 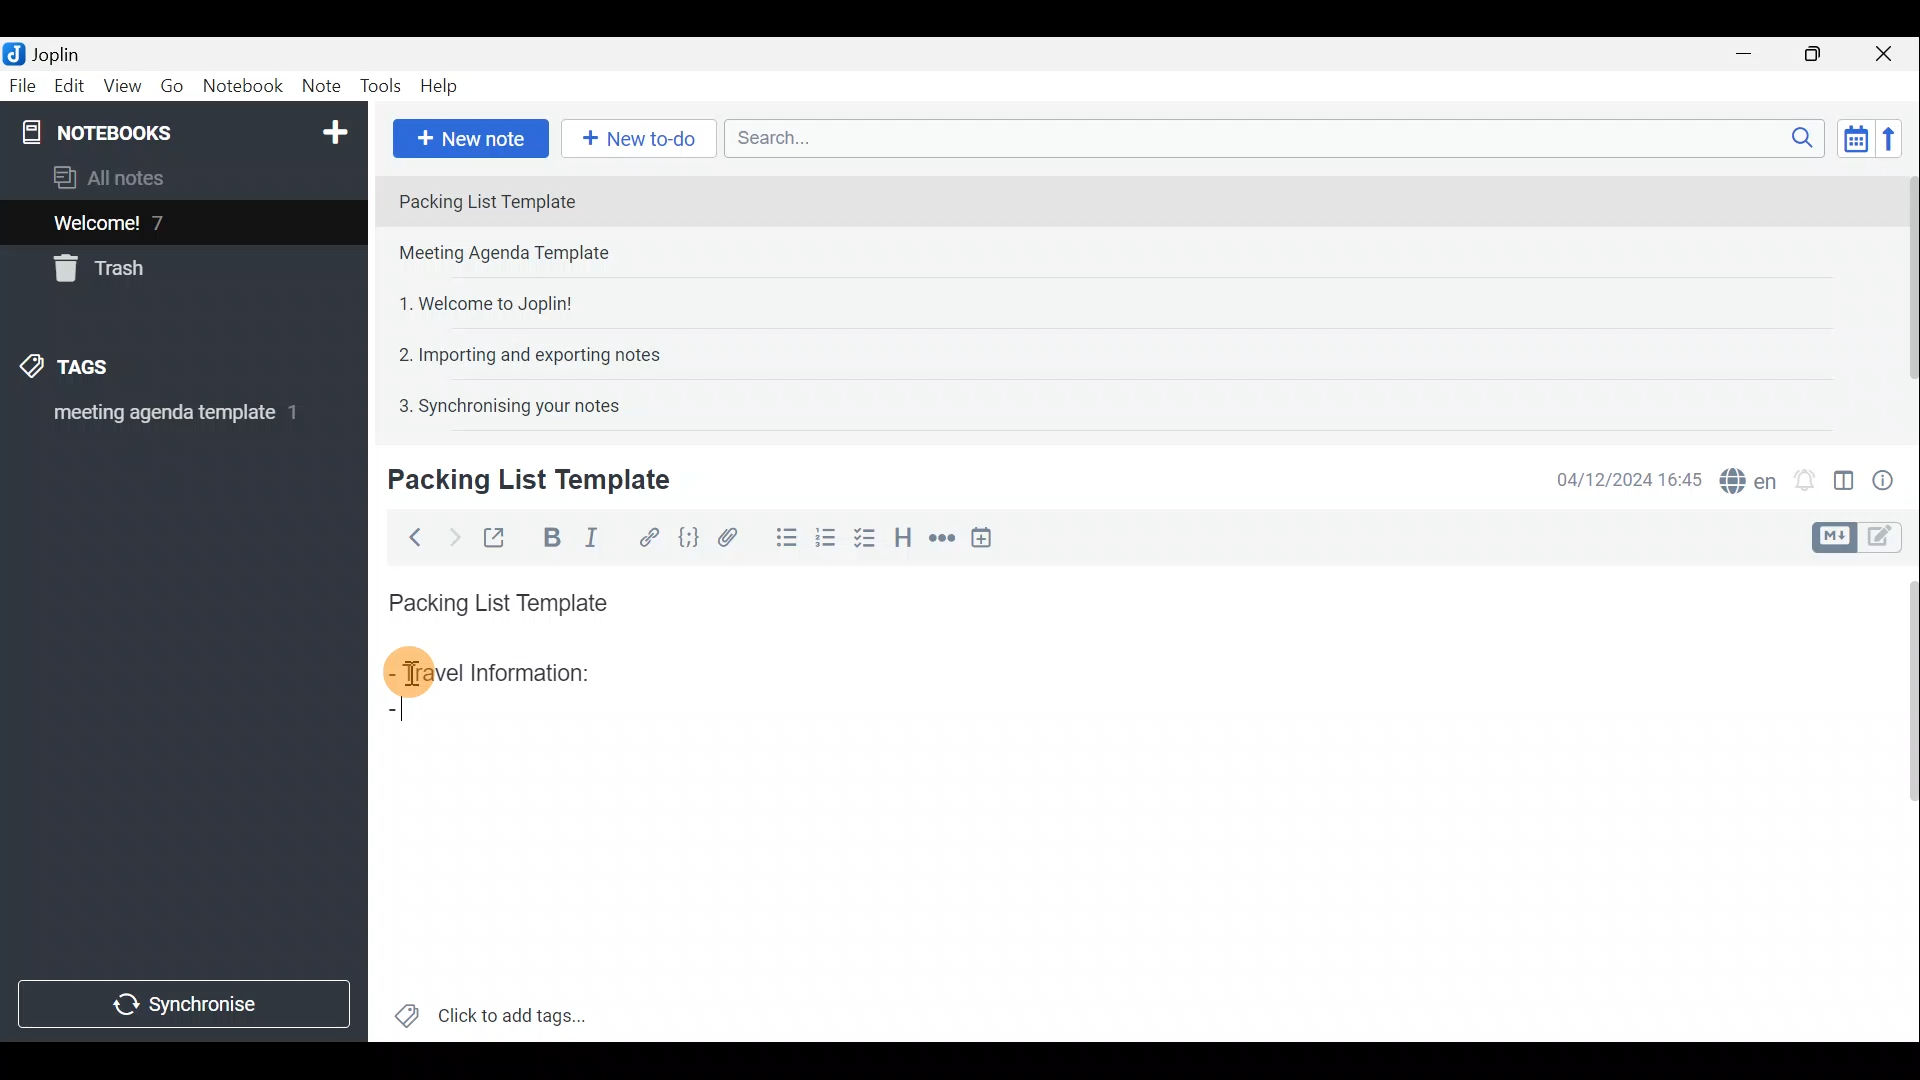 What do you see at coordinates (496, 535) in the screenshot?
I see `Toggle external editing` at bounding box center [496, 535].